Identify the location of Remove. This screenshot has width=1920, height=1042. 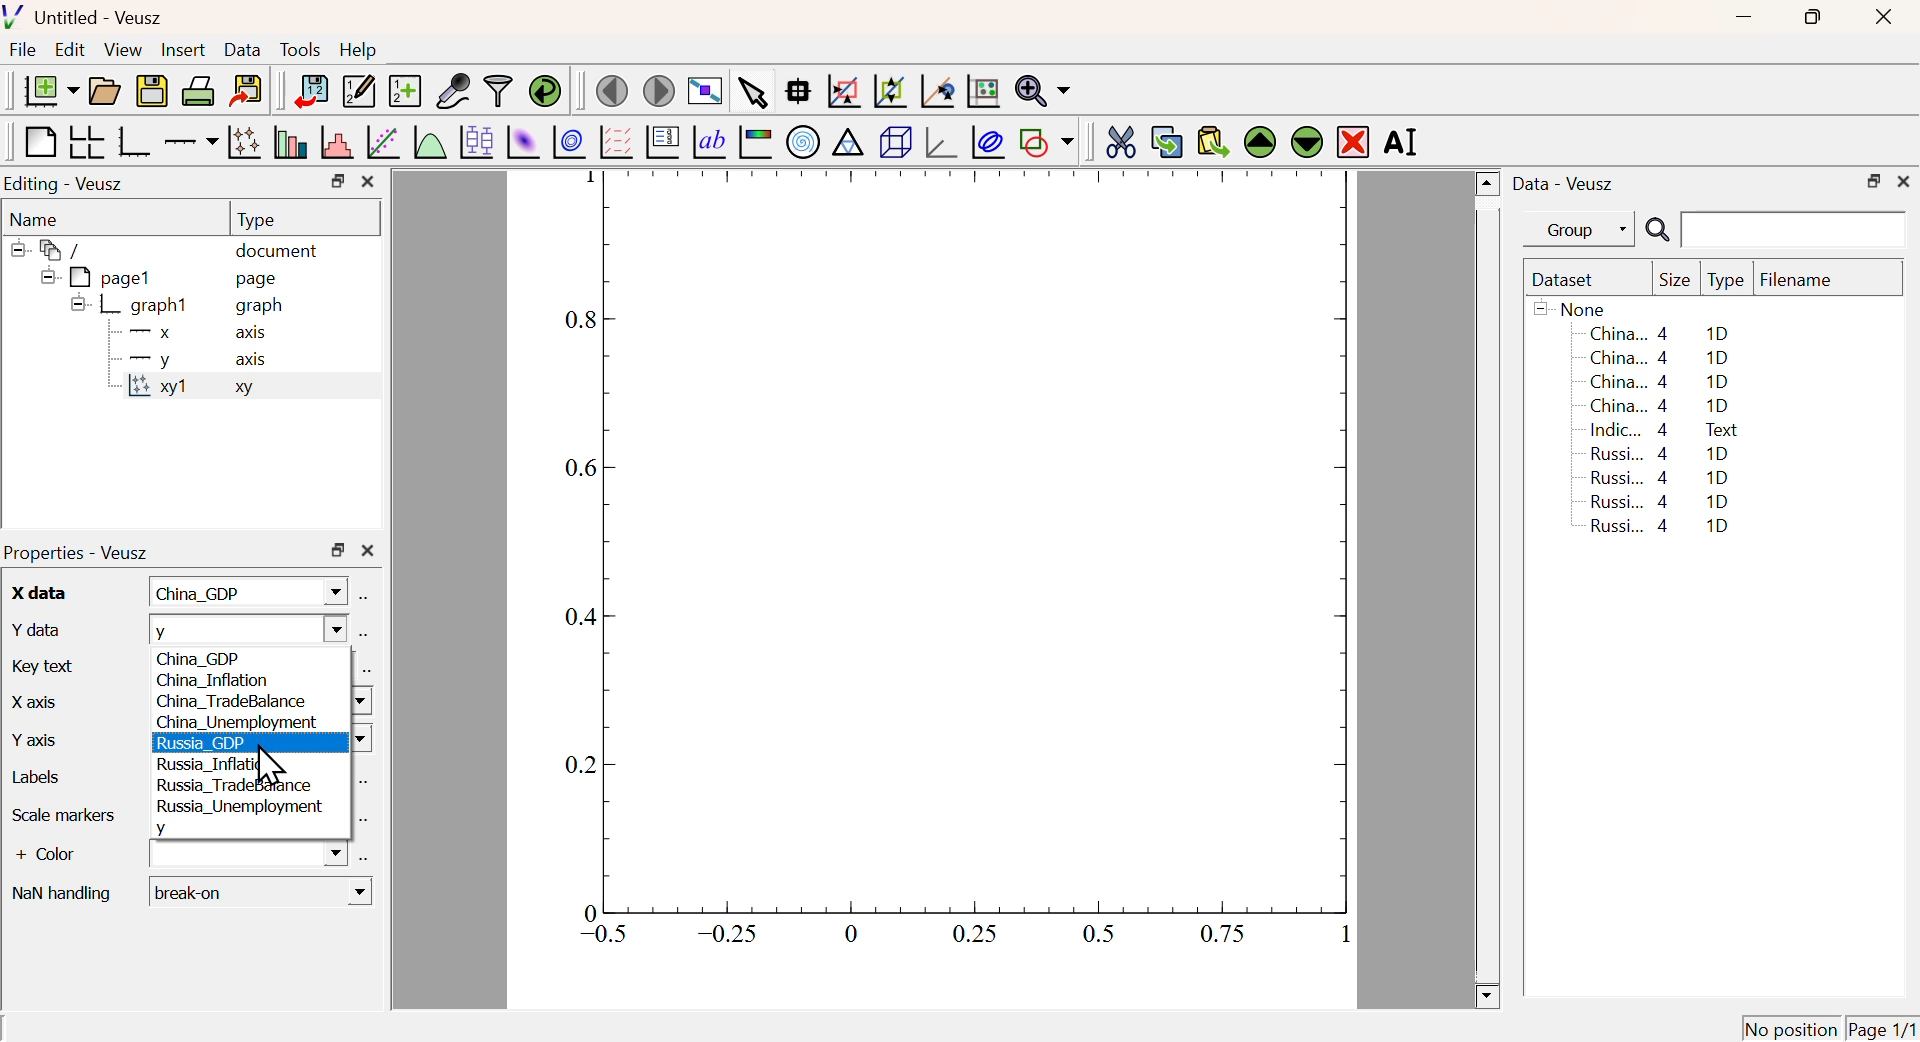
(1354, 143).